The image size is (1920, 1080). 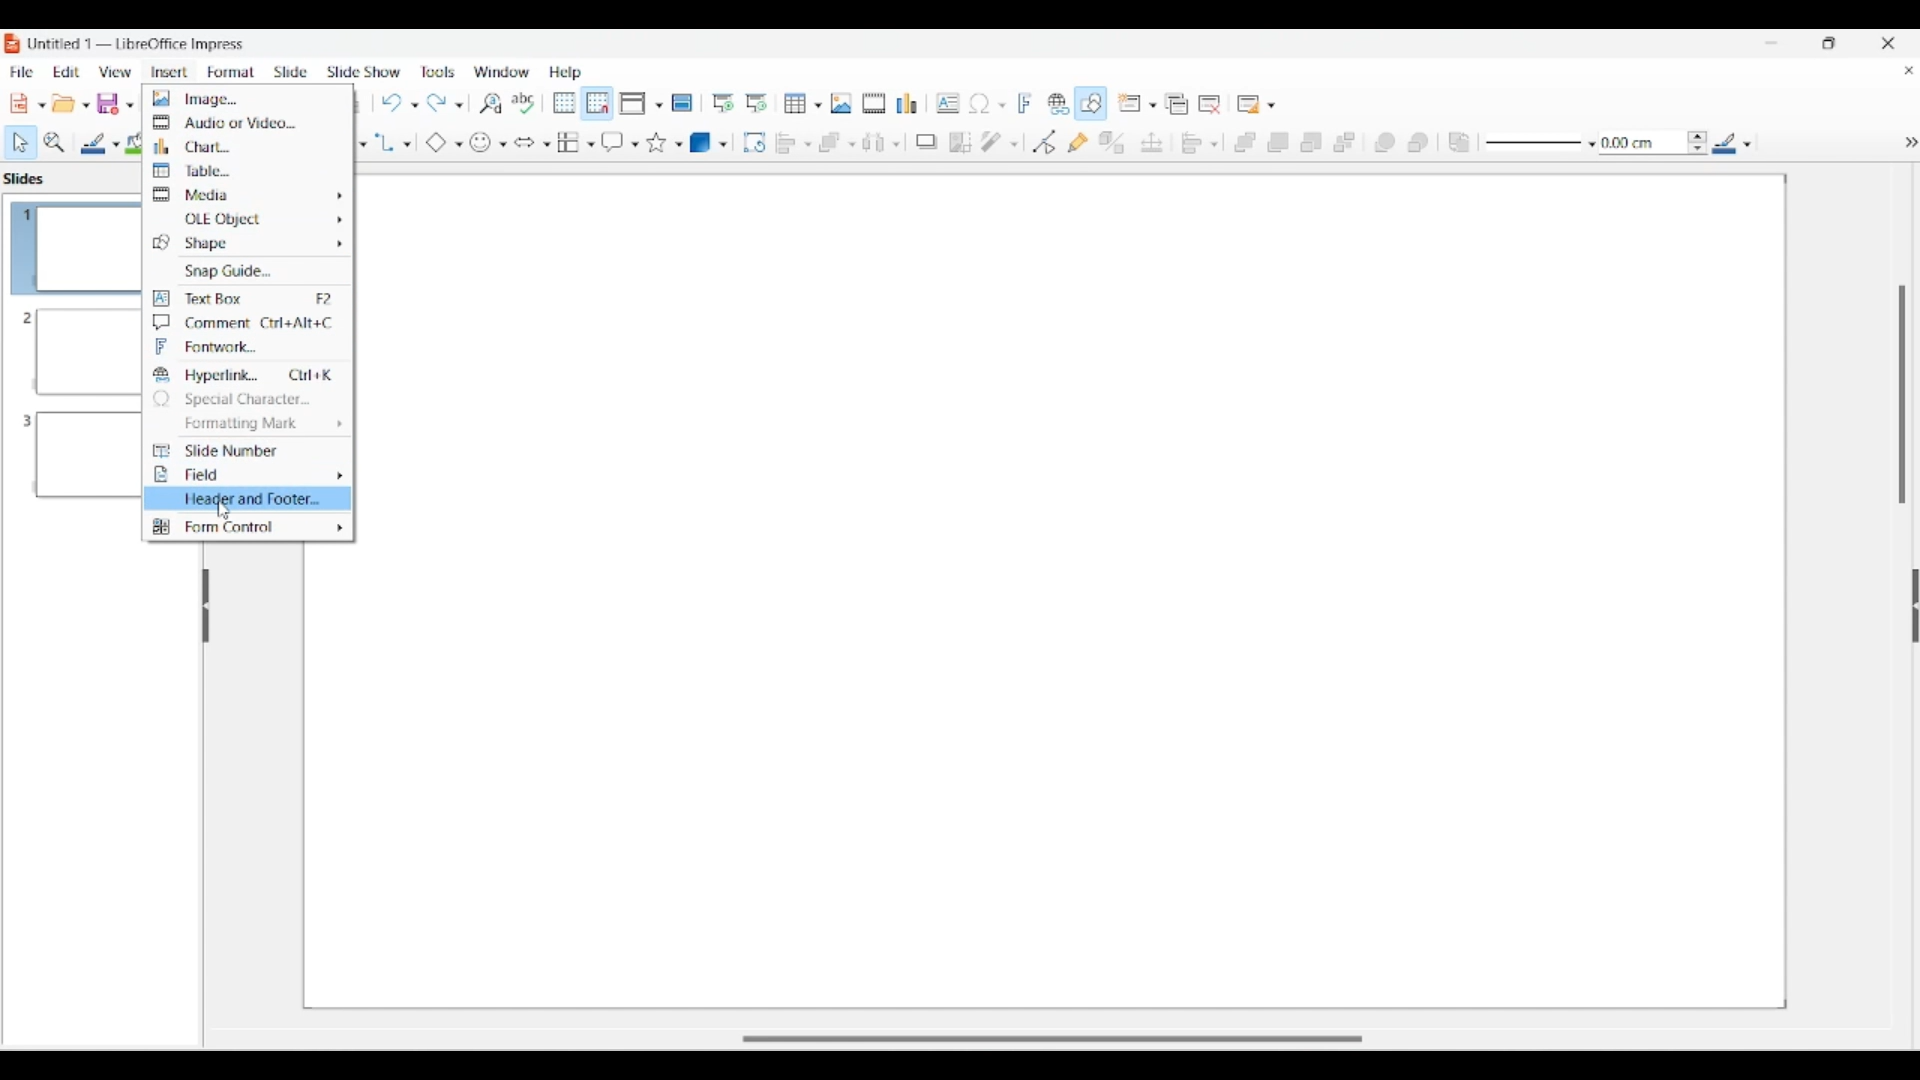 What do you see at coordinates (1906, 140) in the screenshot?
I see `hide` at bounding box center [1906, 140].